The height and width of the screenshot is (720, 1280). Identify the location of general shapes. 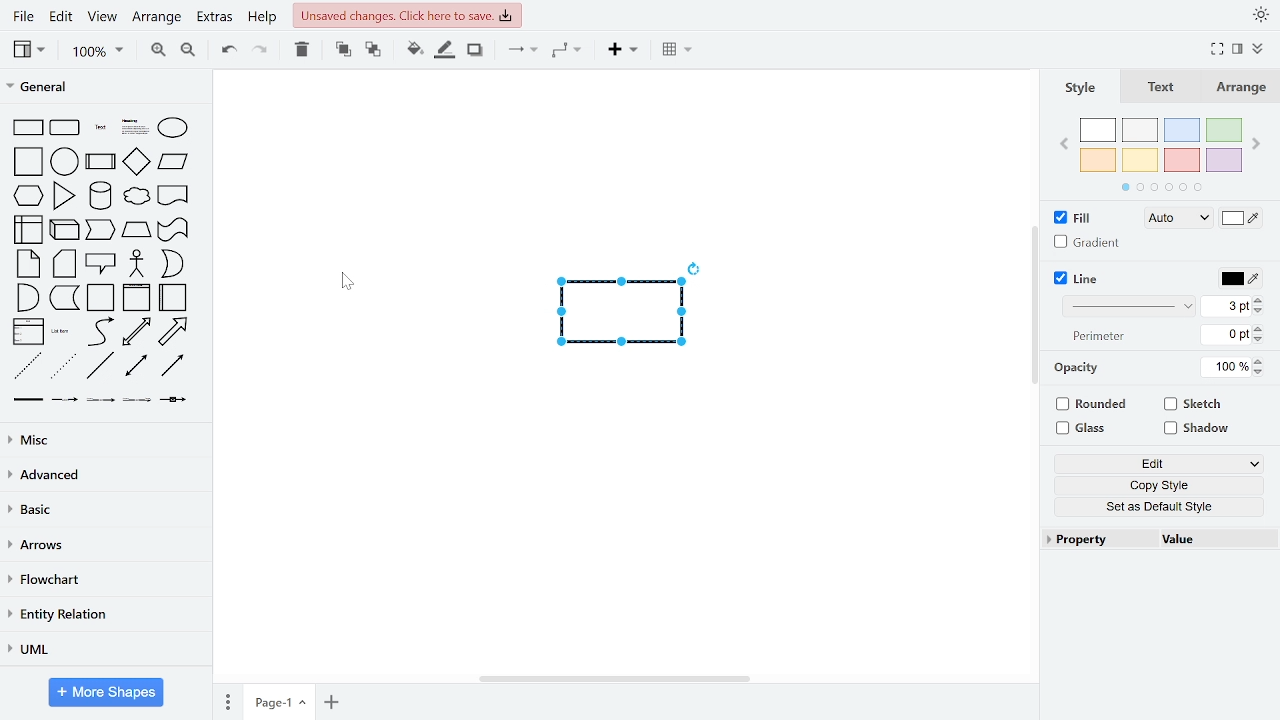
(101, 399).